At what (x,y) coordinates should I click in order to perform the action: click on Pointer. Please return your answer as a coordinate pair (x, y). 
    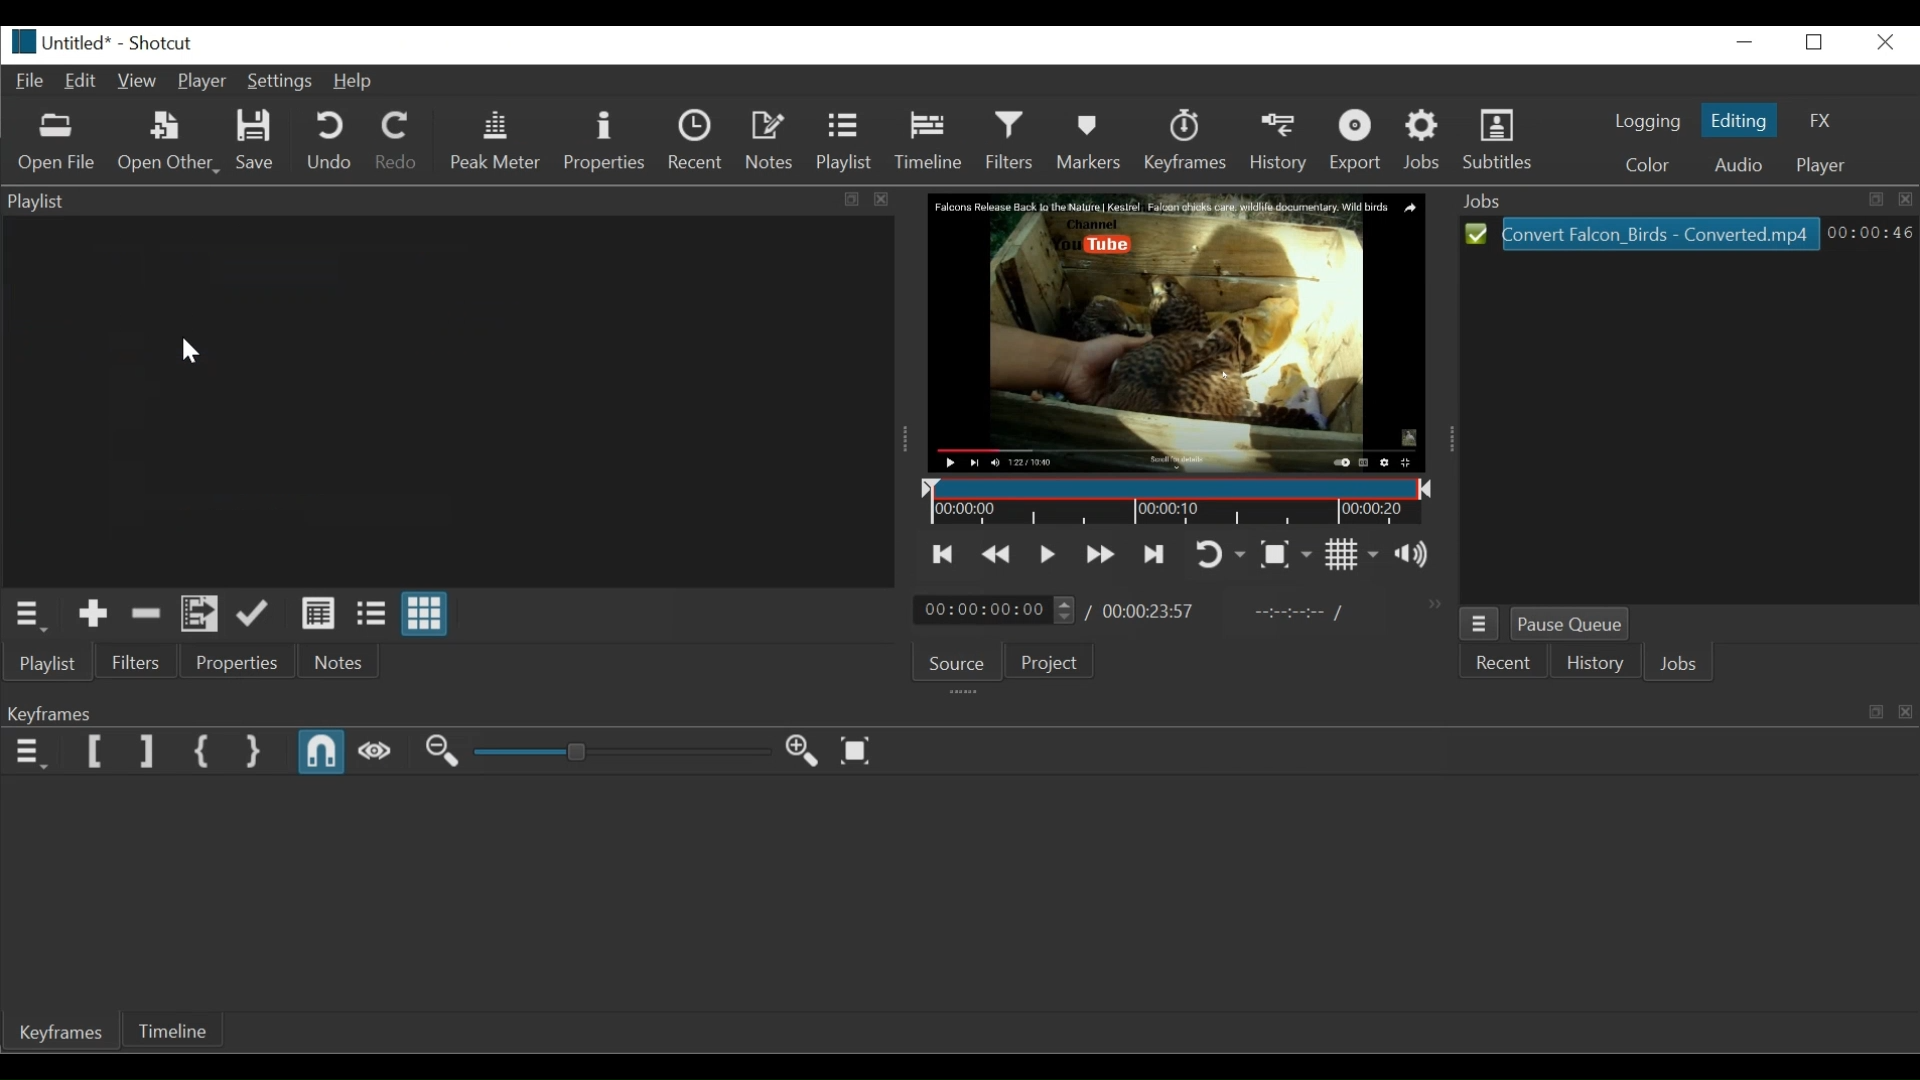
    Looking at the image, I should click on (194, 349).